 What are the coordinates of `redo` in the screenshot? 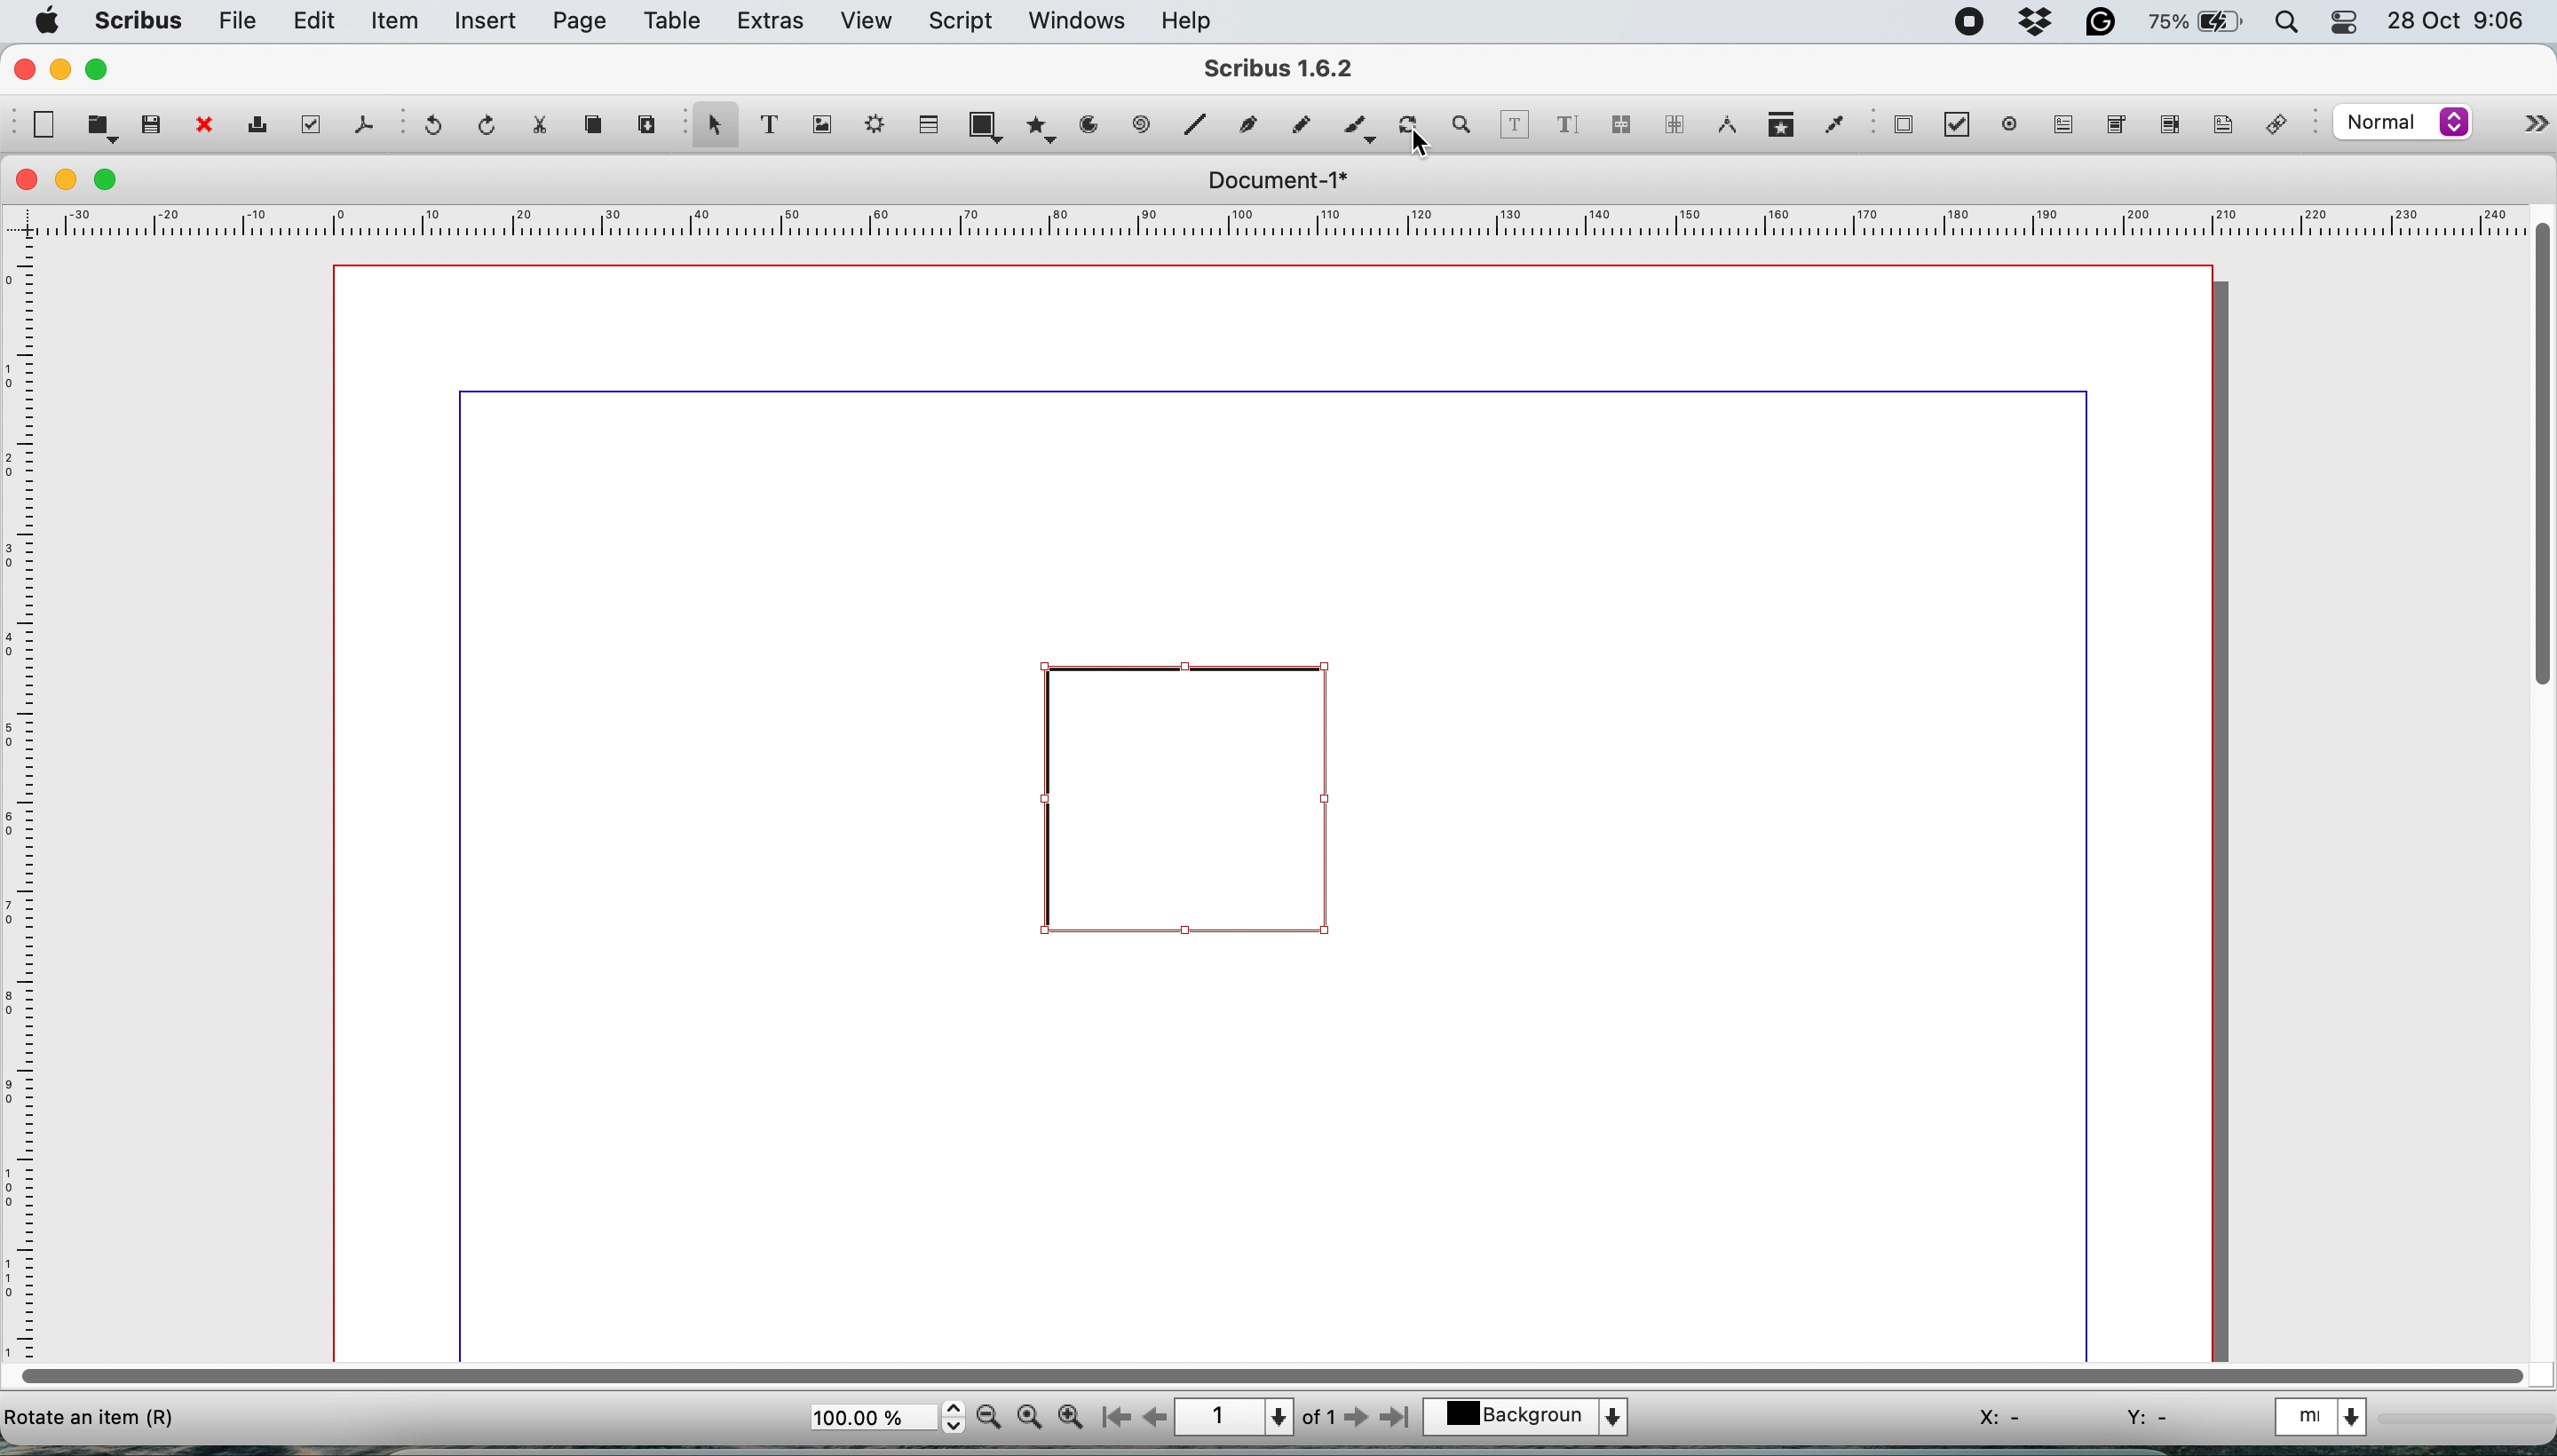 It's located at (490, 124).